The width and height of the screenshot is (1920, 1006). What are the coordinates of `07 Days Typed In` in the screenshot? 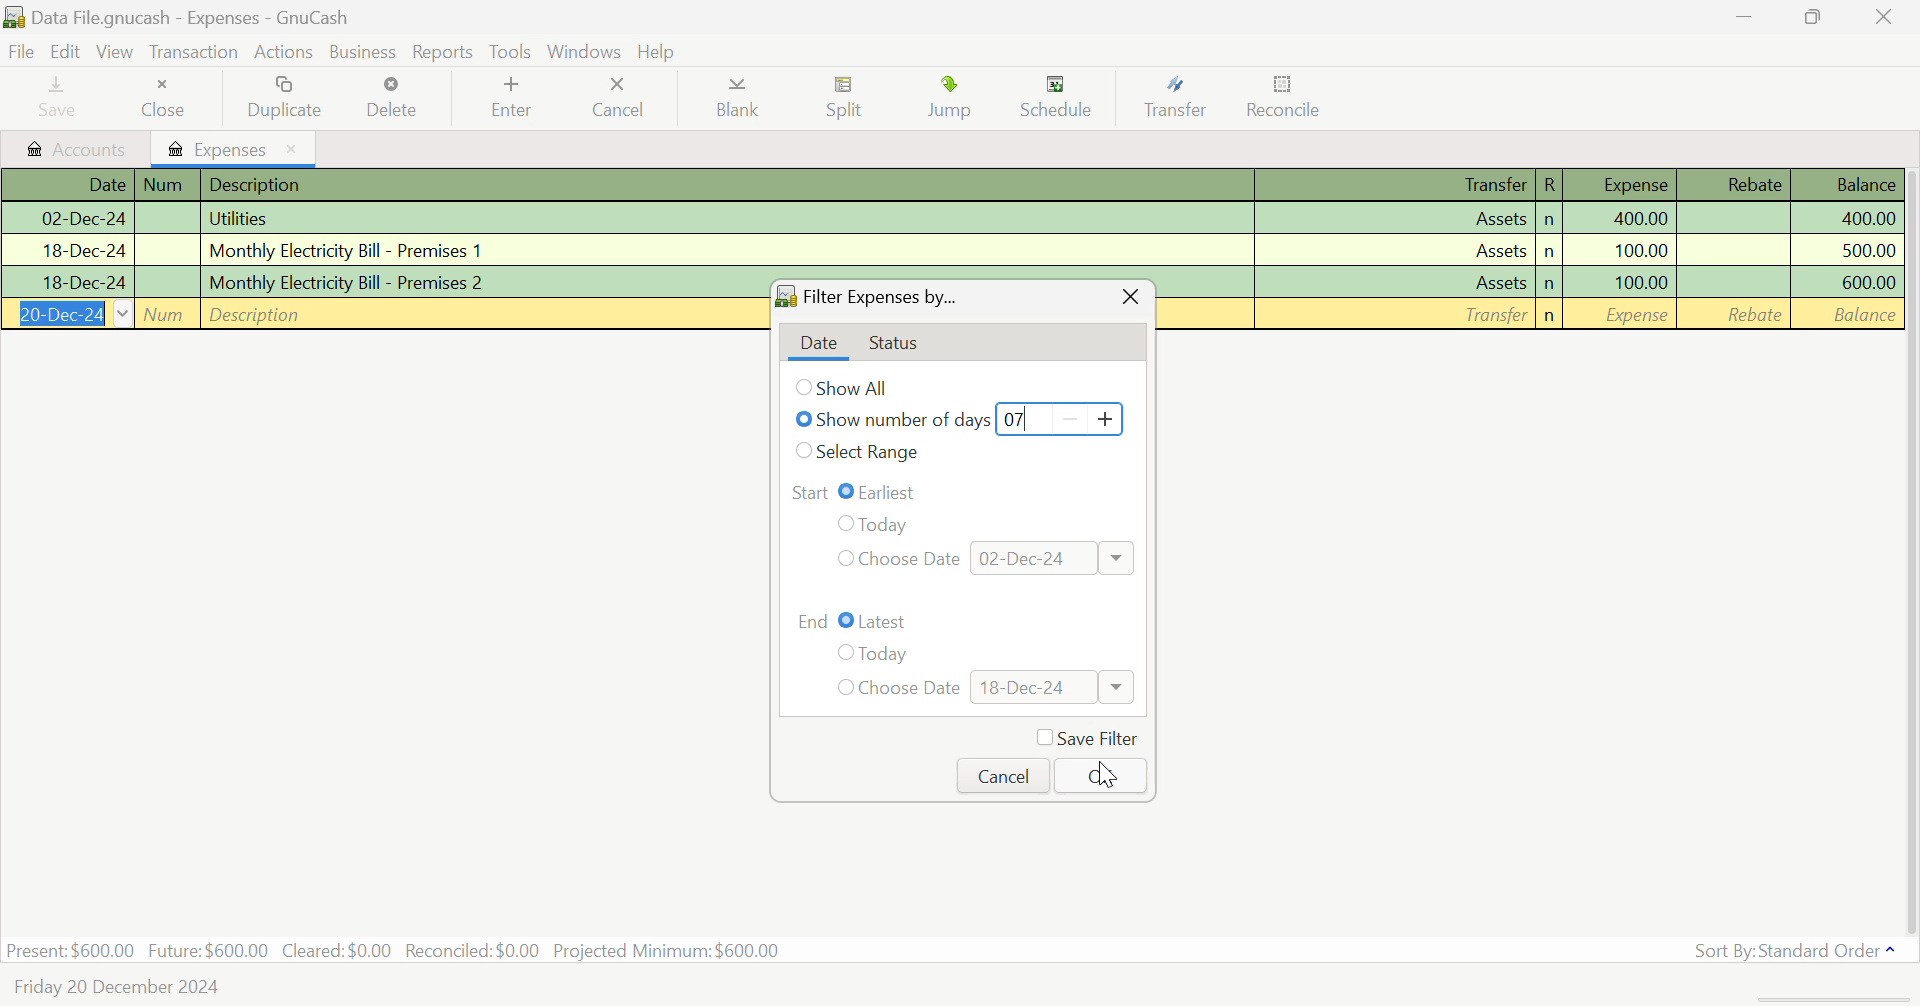 It's located at (1061, 417).